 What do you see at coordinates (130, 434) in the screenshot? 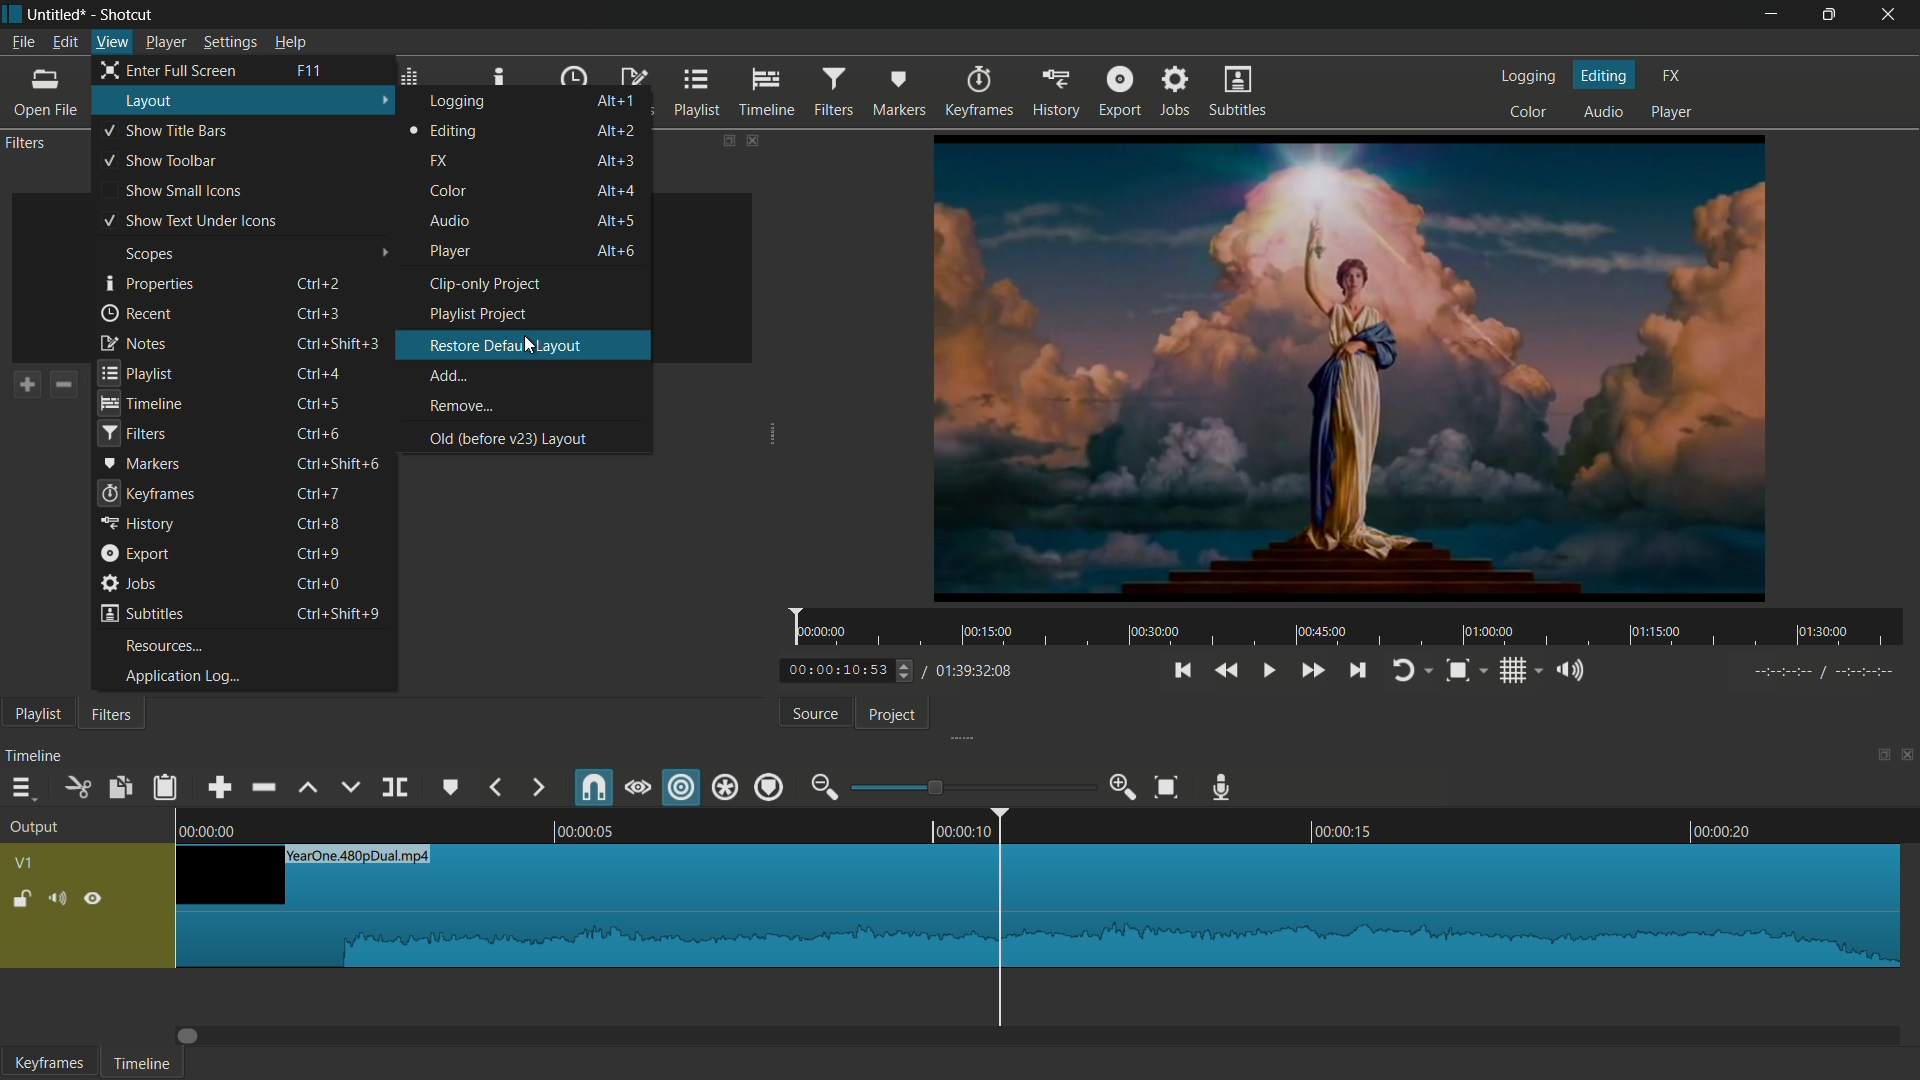
I see `filters` at bounding box center [130, 434].